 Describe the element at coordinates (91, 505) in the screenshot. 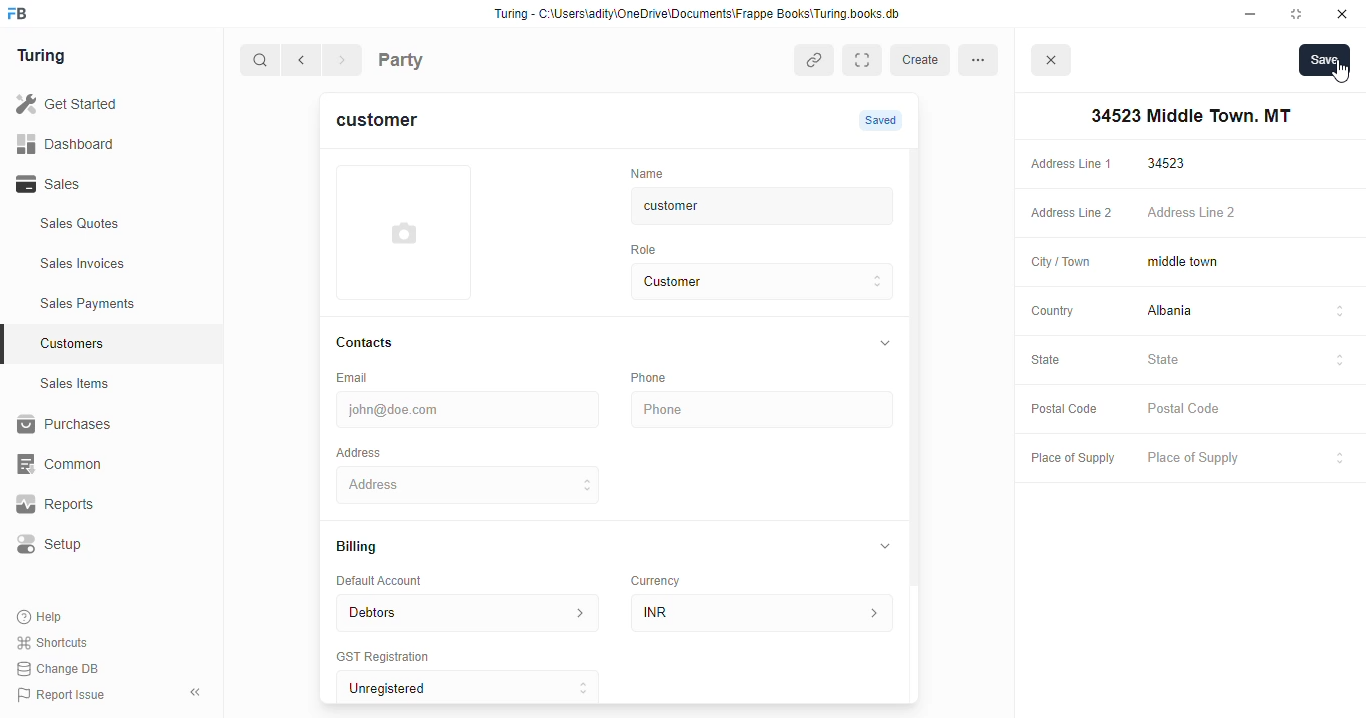

I see `Reports` at that location.